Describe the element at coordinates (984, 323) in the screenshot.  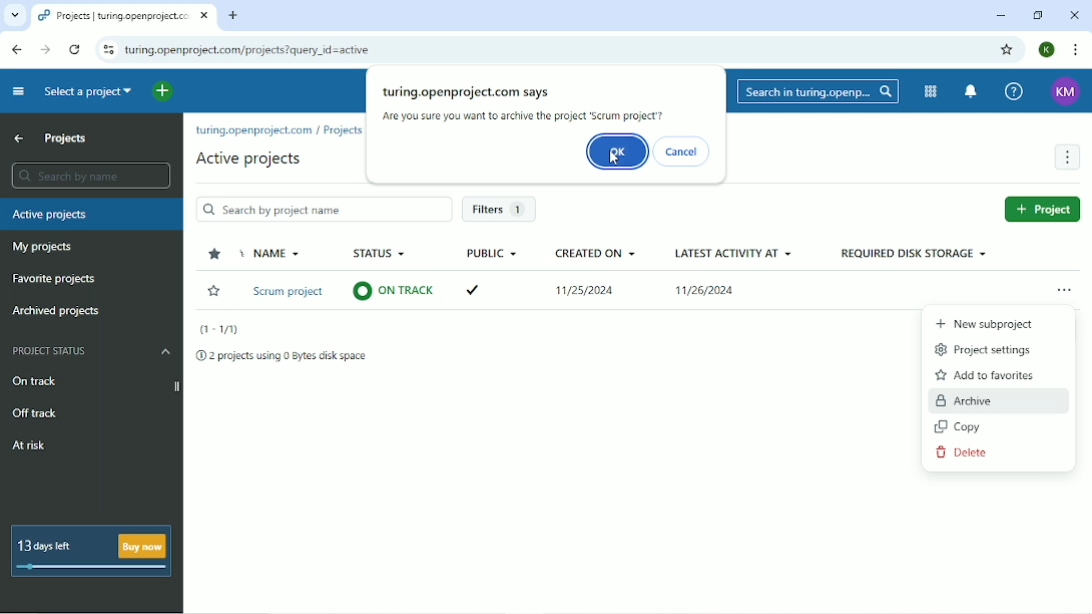
I see `New Subproject` at that location.